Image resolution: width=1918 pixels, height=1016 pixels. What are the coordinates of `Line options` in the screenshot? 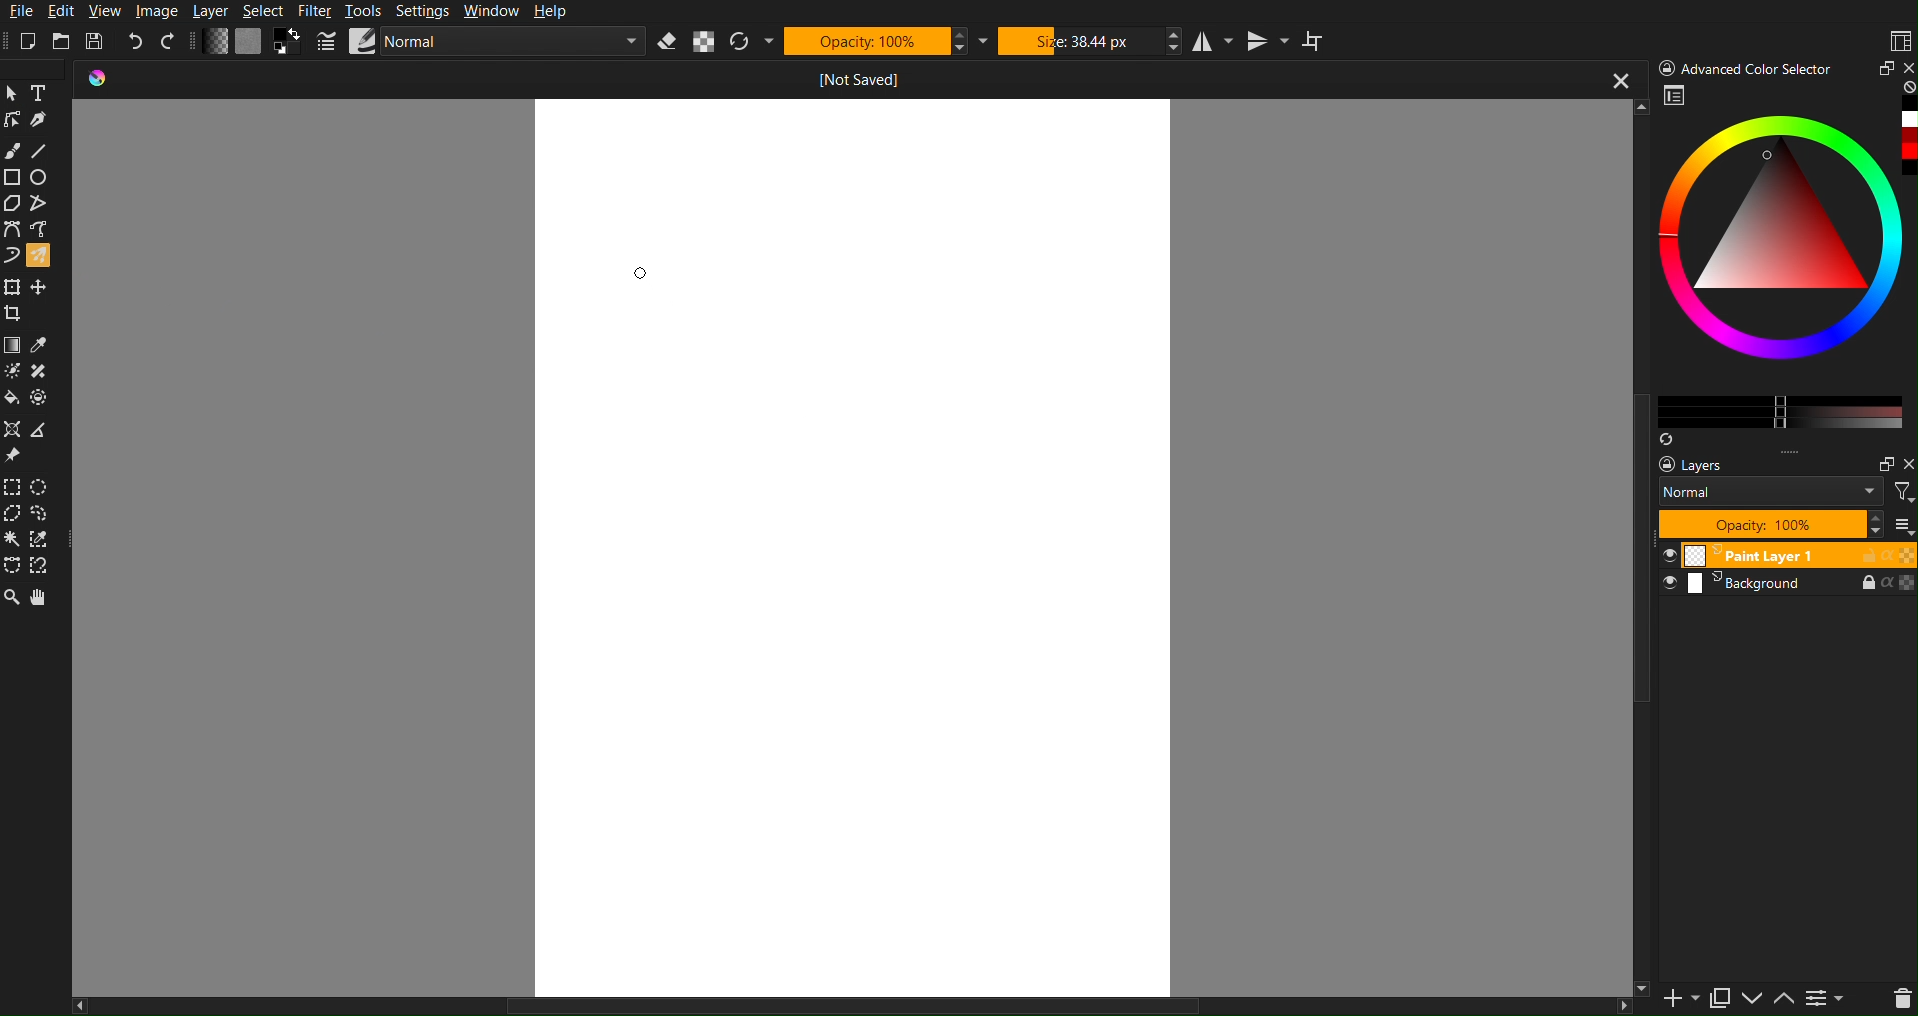 It's located at (363, 41).